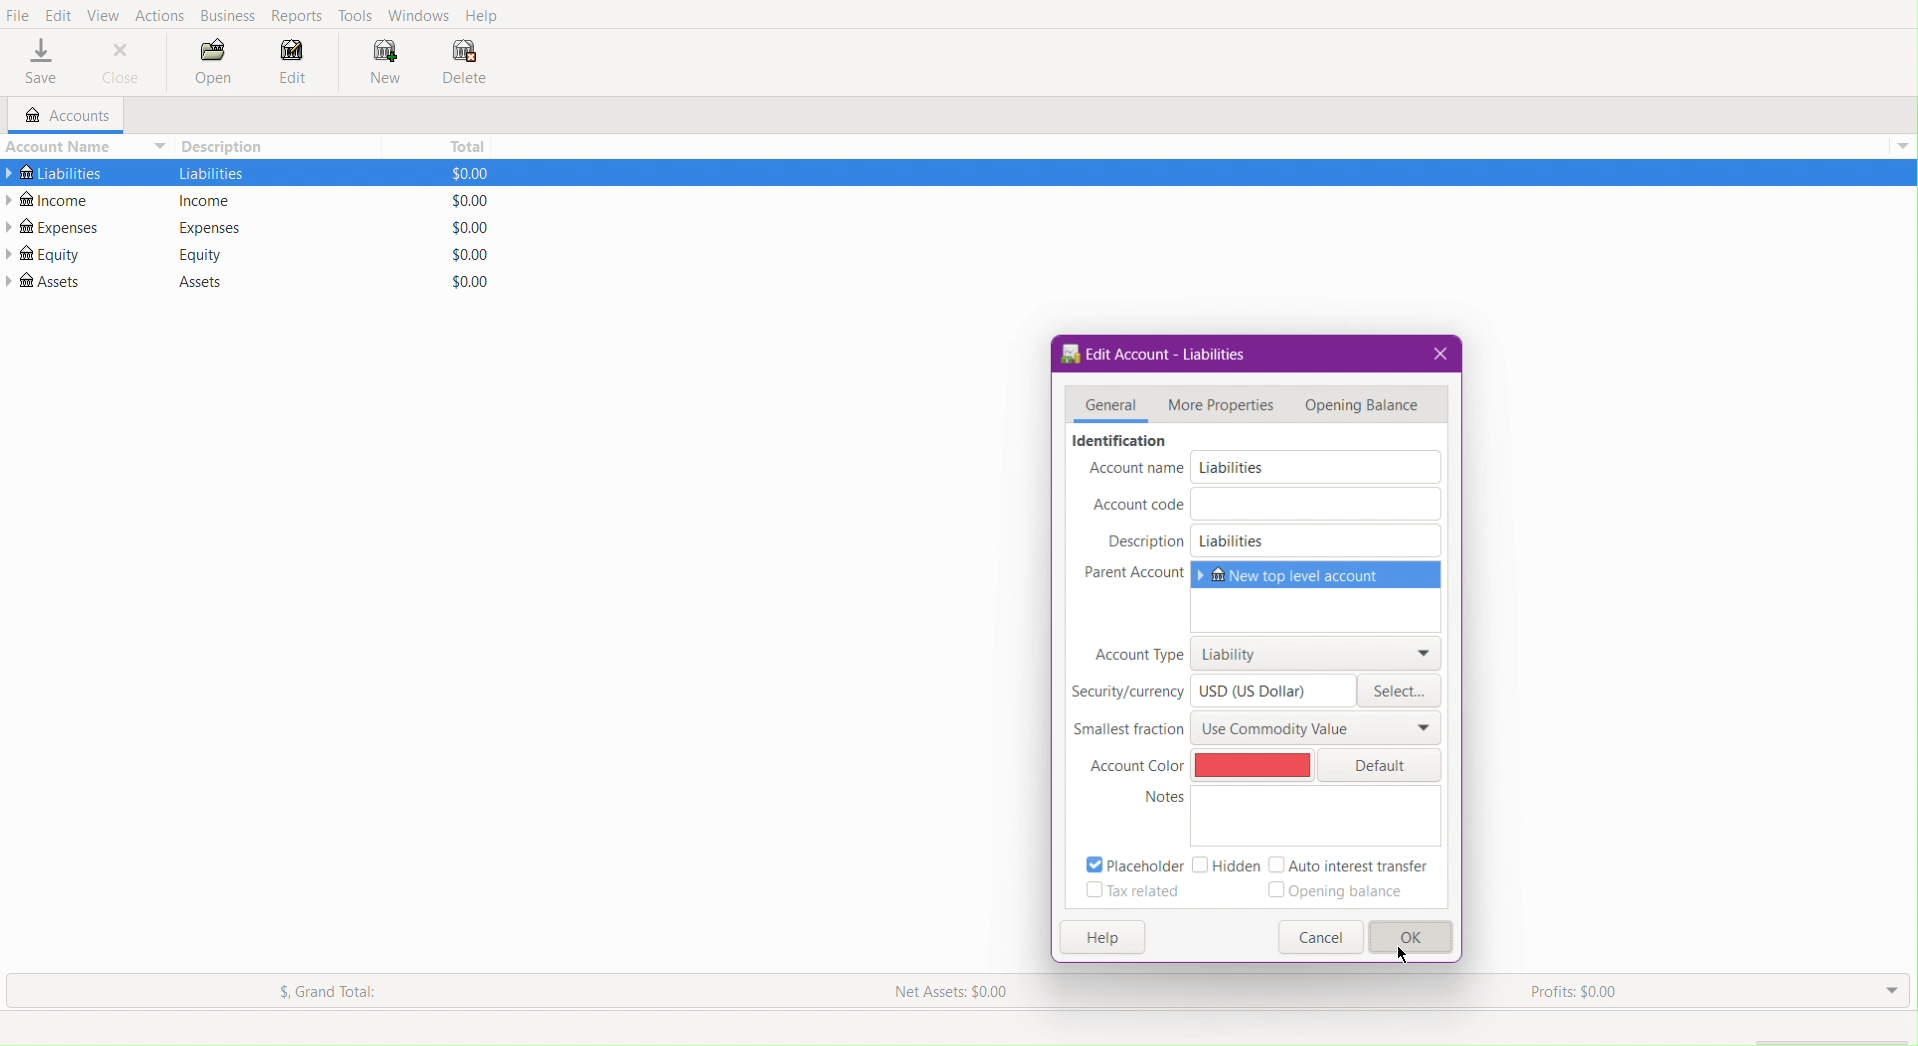  What do you see at coordinates (300, 16) in the screenshot?
I see `Reports` at bounding box center [300, 16].